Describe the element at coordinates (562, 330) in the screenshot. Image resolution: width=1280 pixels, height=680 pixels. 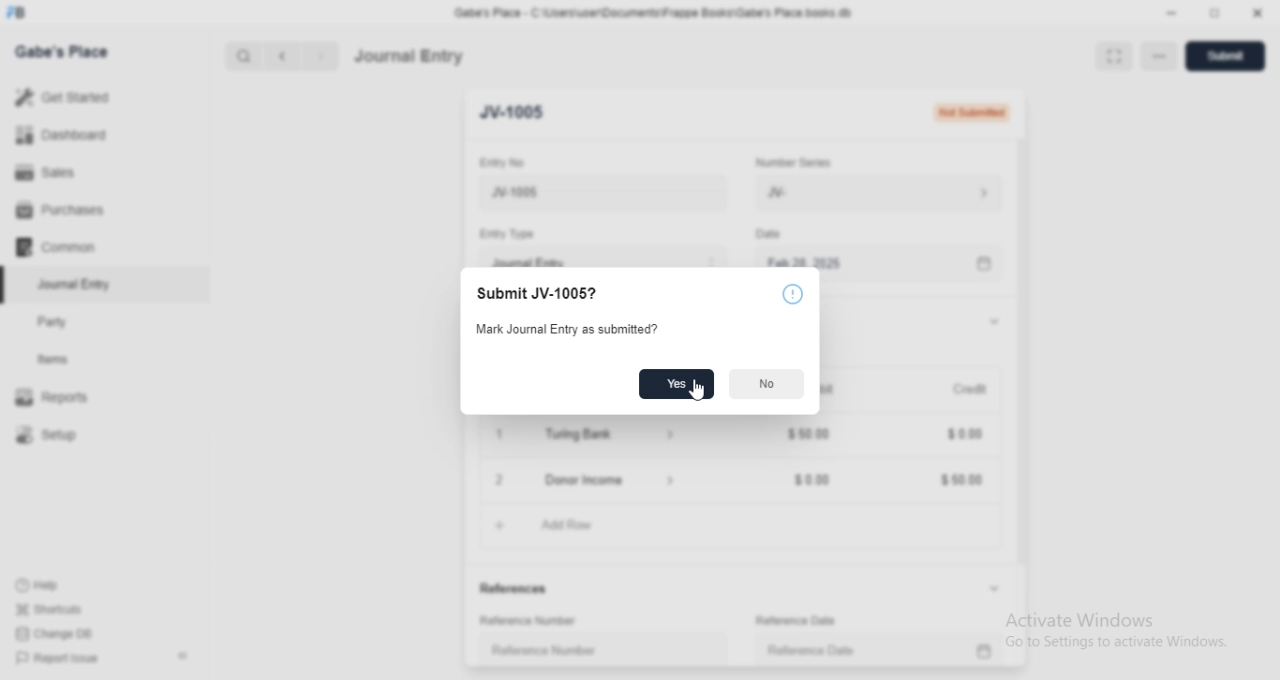
I see `Mark Journal Entry as submitted?` at that location.